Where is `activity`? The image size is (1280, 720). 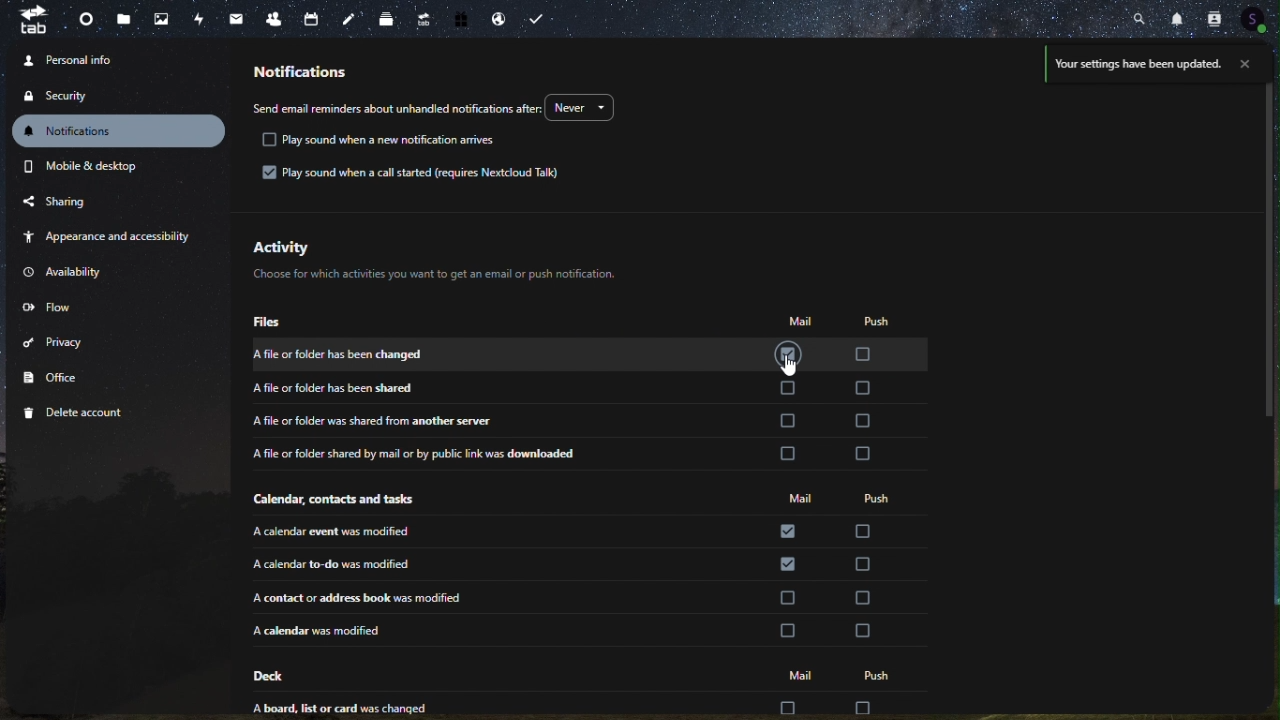
activity is located at coordinates (196, 16).